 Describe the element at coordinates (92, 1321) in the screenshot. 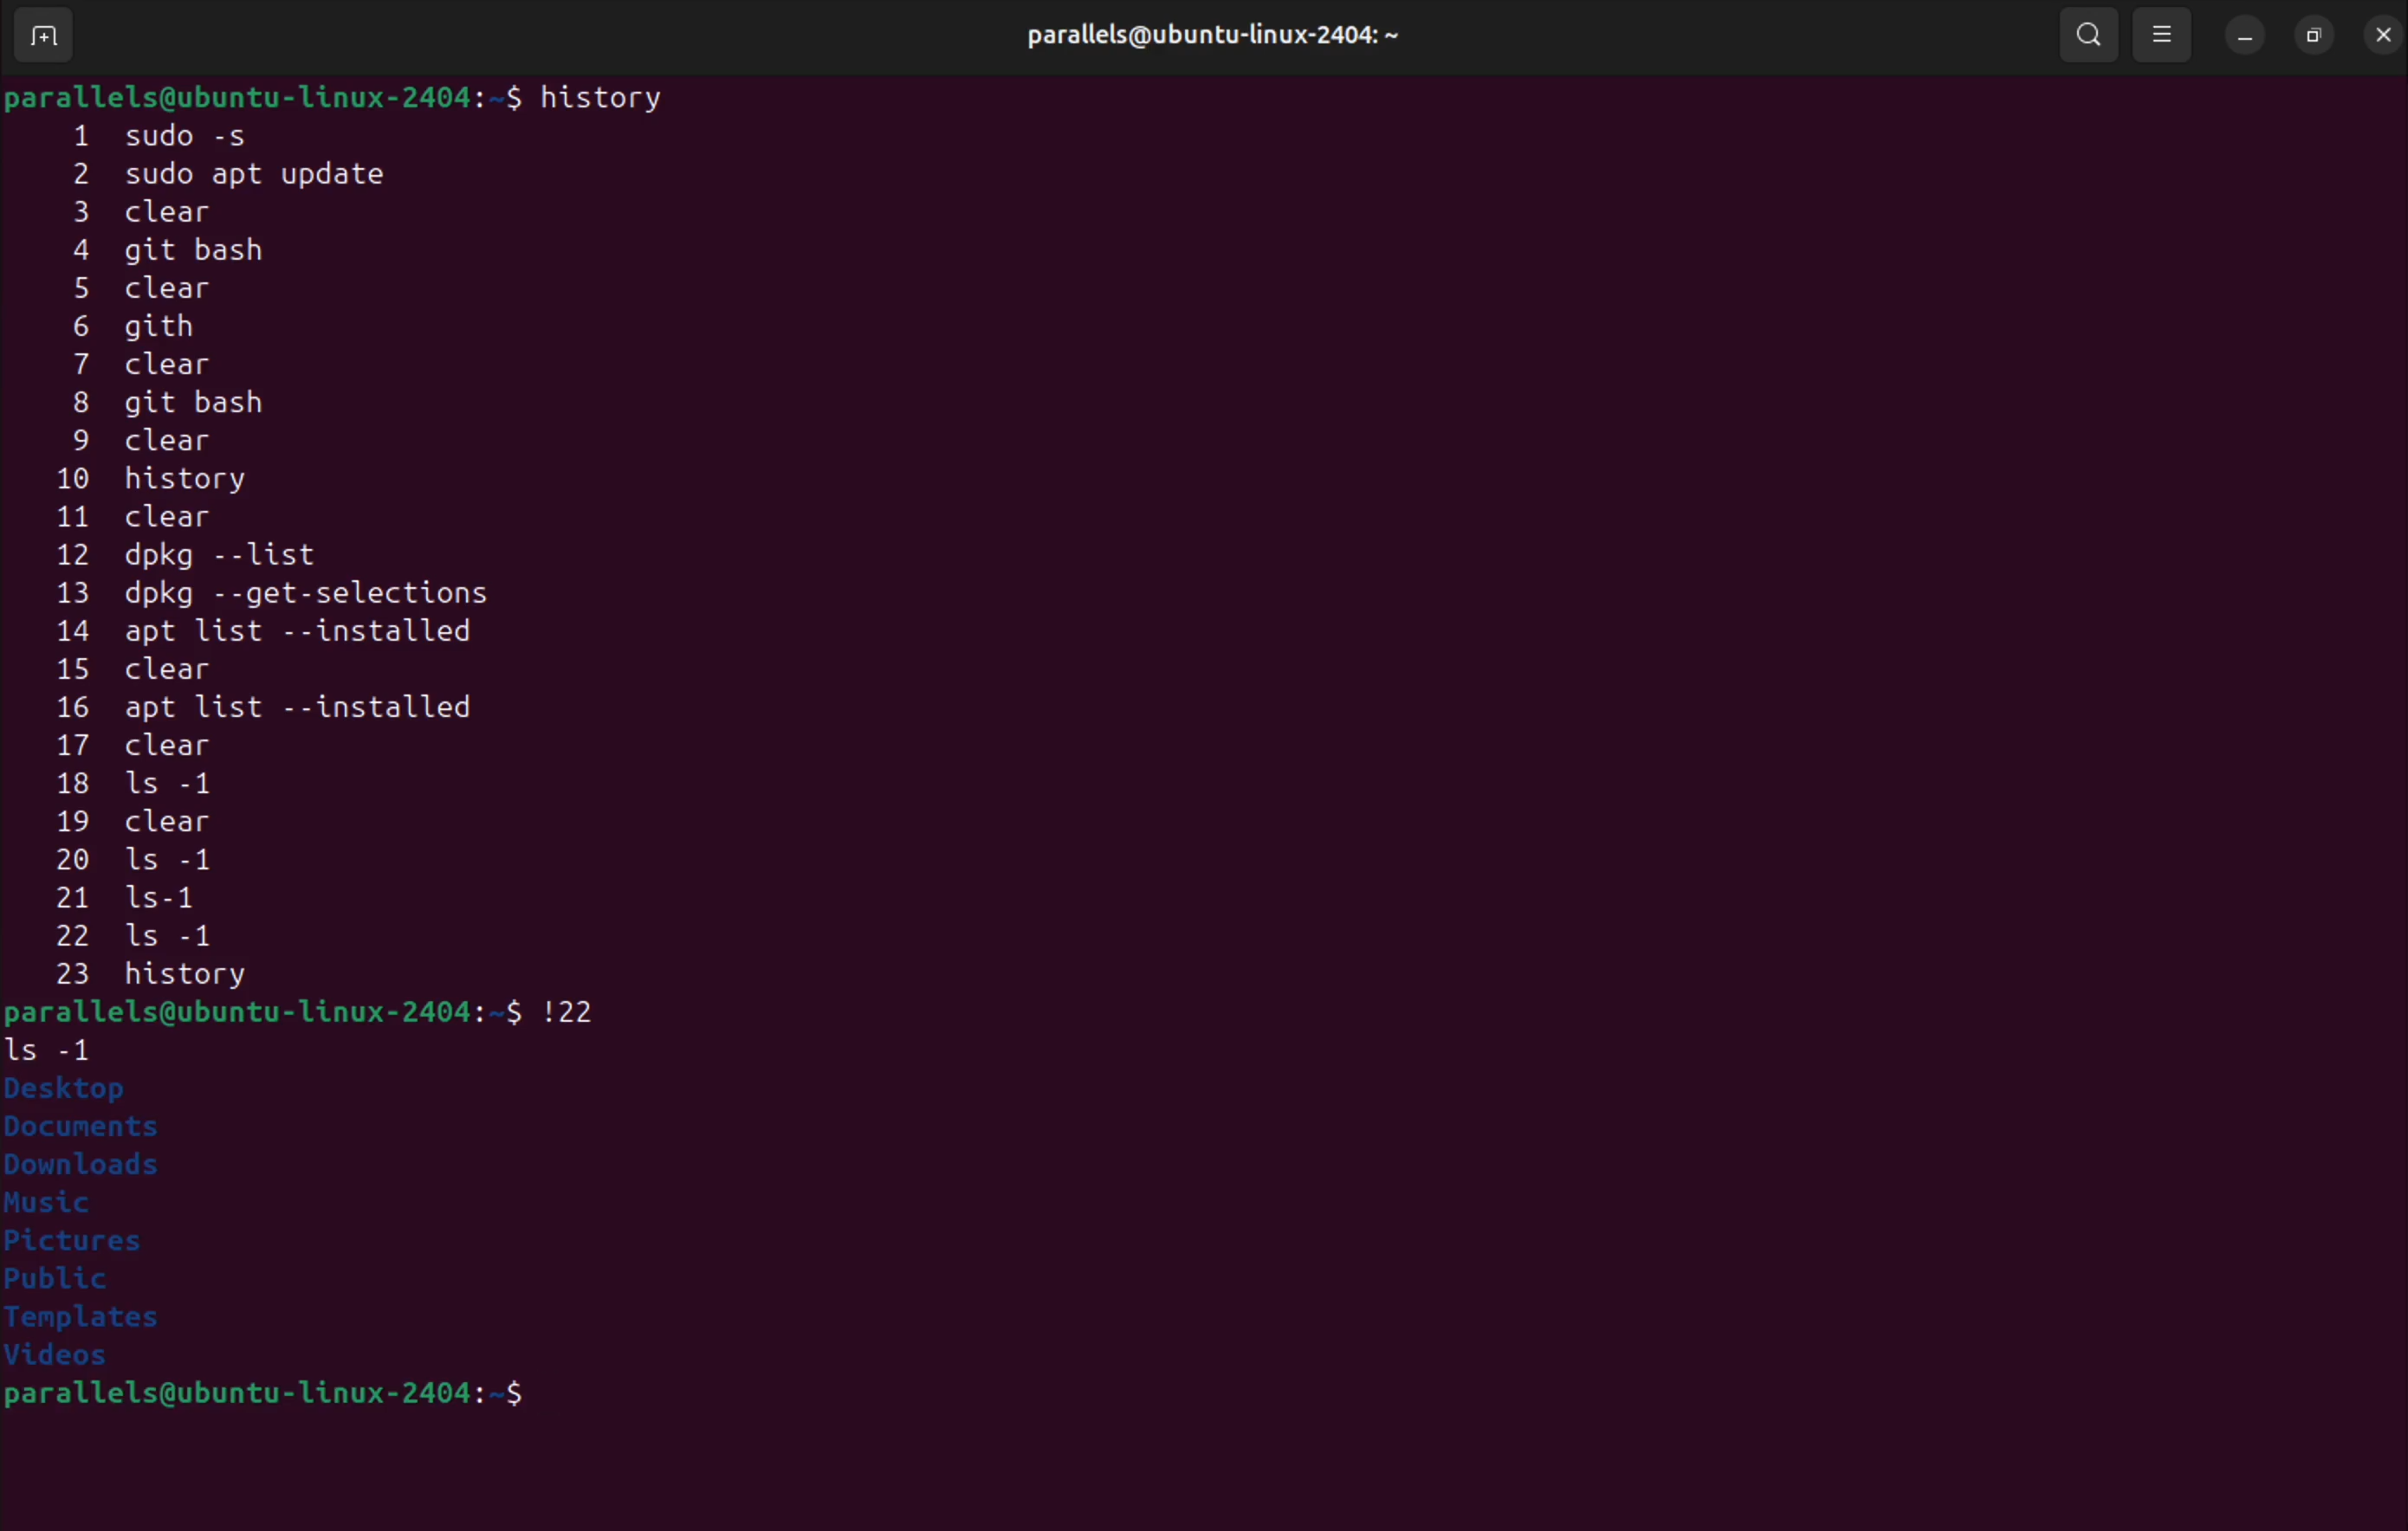

I see `templates` at that location.